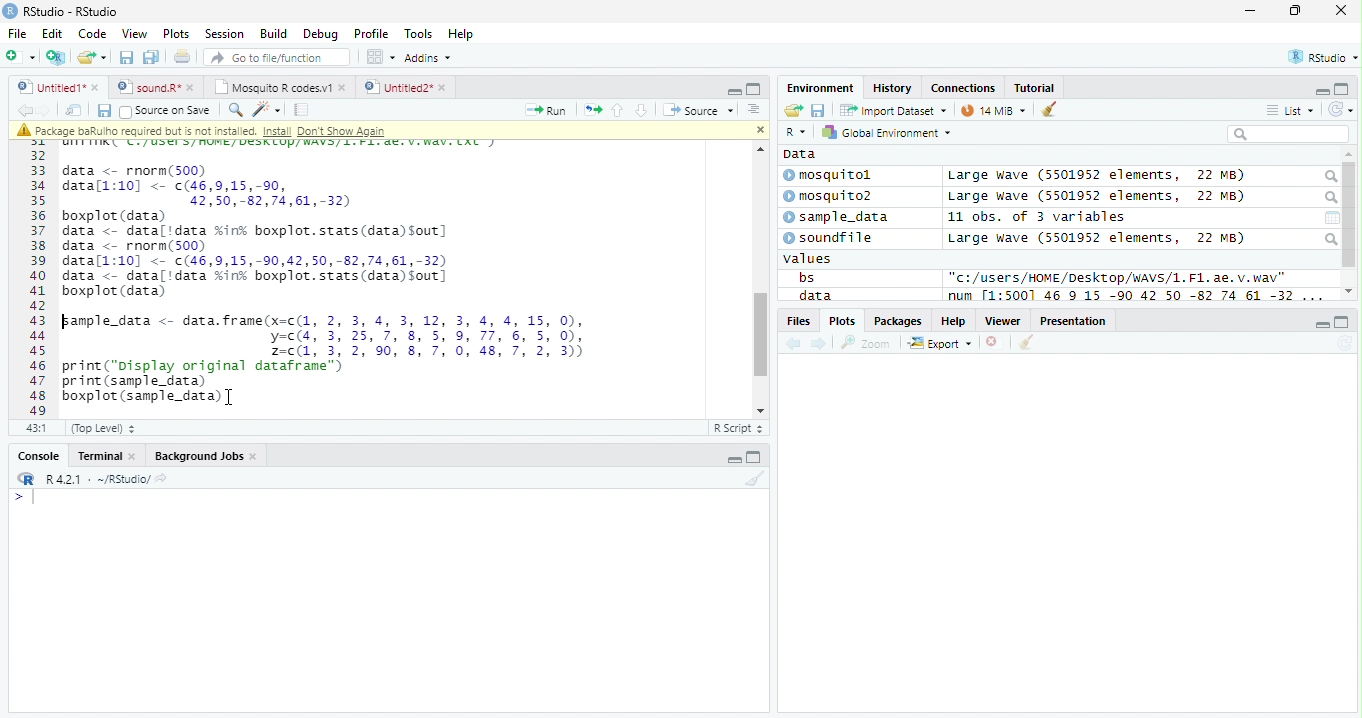 Image resolution: width=1362 pixels, height=718 pixels. Describe the element at coordinates (183, 58) in the screenshot. I see `Print` at that location.